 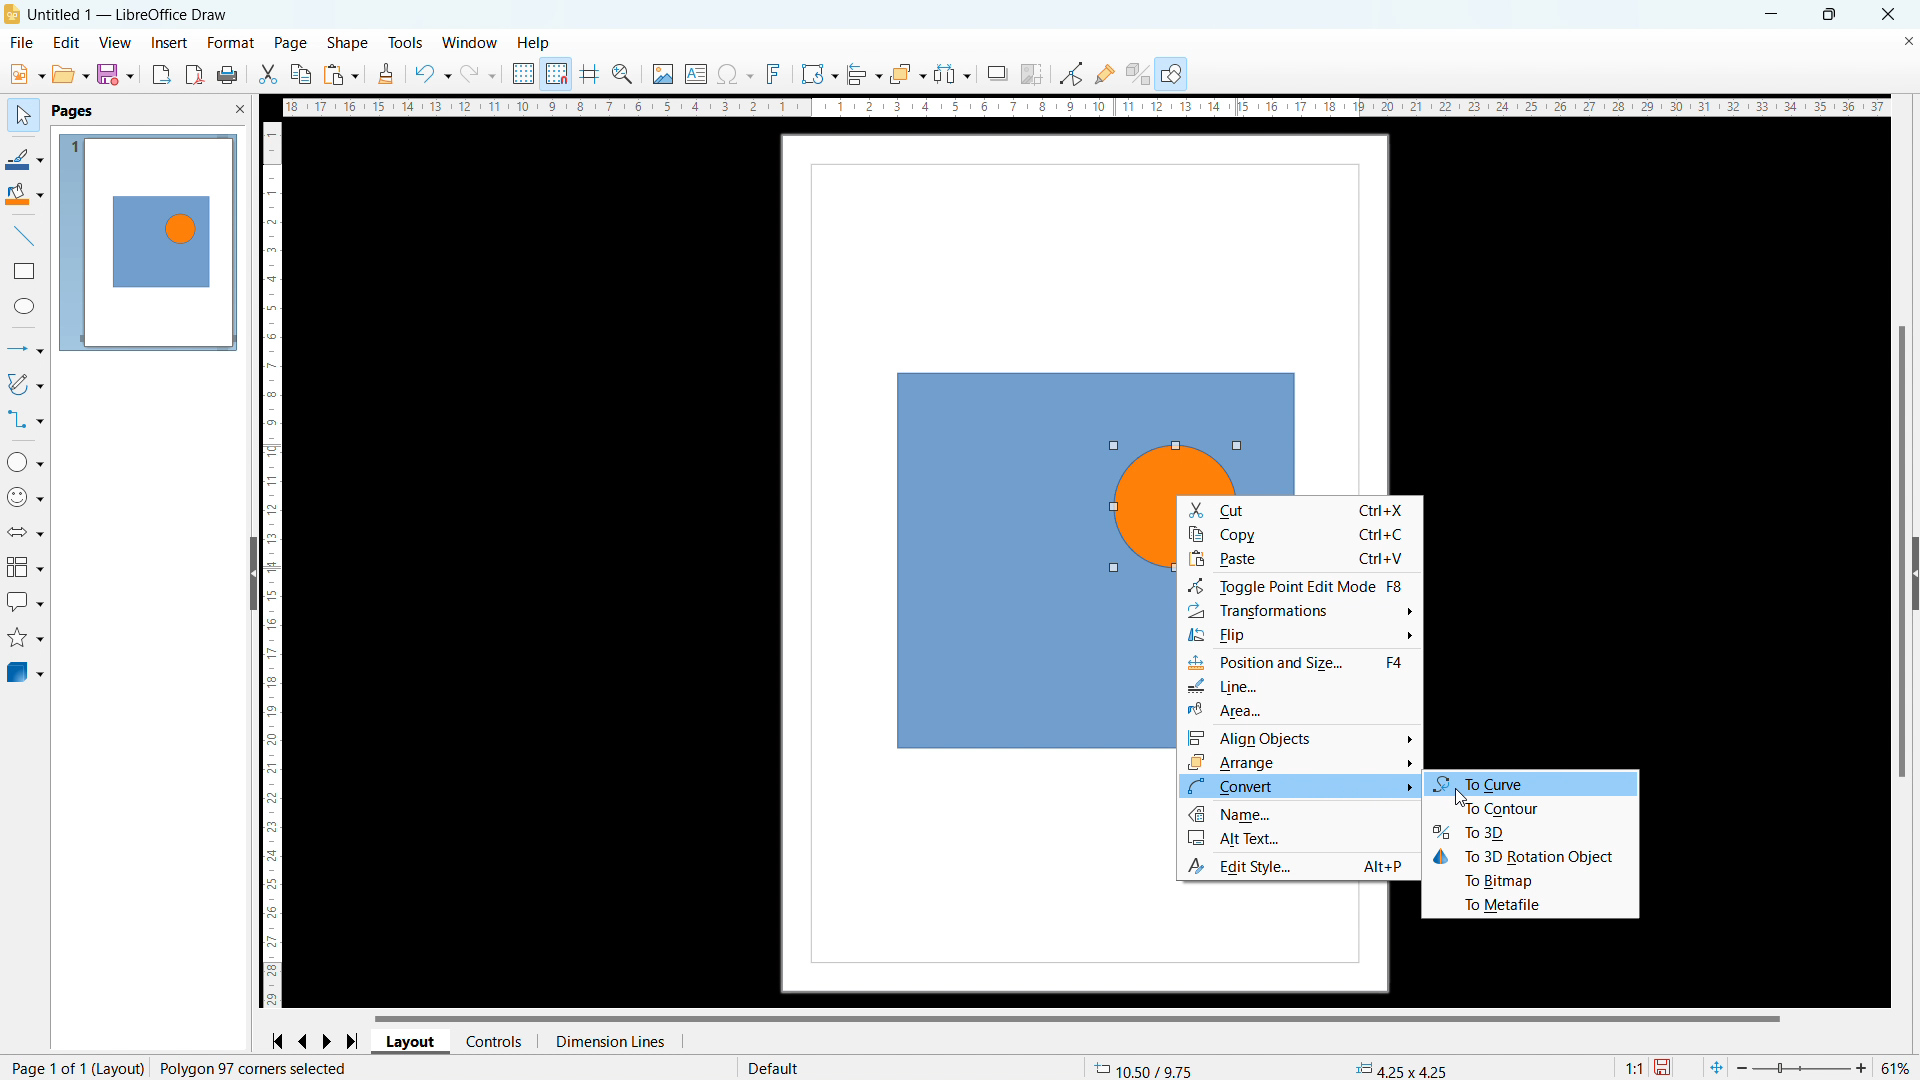 What do you see at coordinates (1297, 761) in the screenshot?
I see `arrange` at bounding box center [1297, 761].